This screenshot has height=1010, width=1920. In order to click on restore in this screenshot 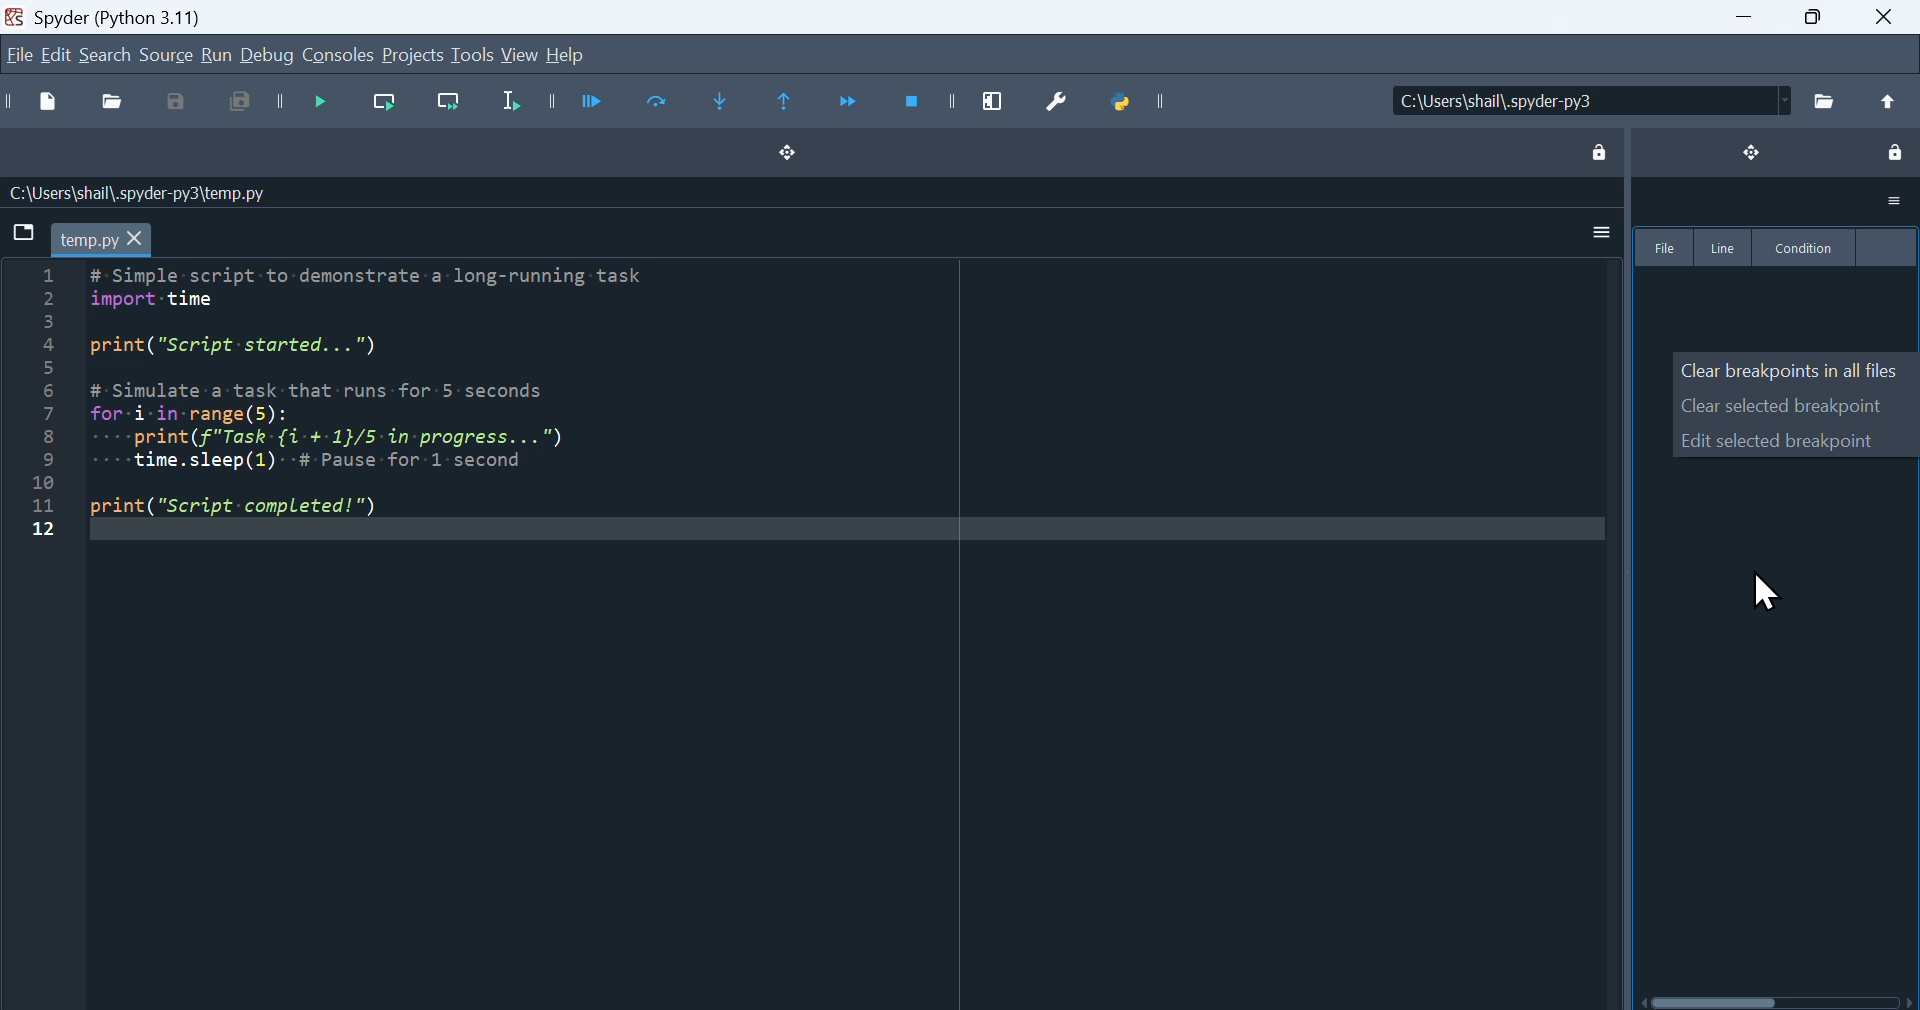, I will do `click(1814, 22)`.